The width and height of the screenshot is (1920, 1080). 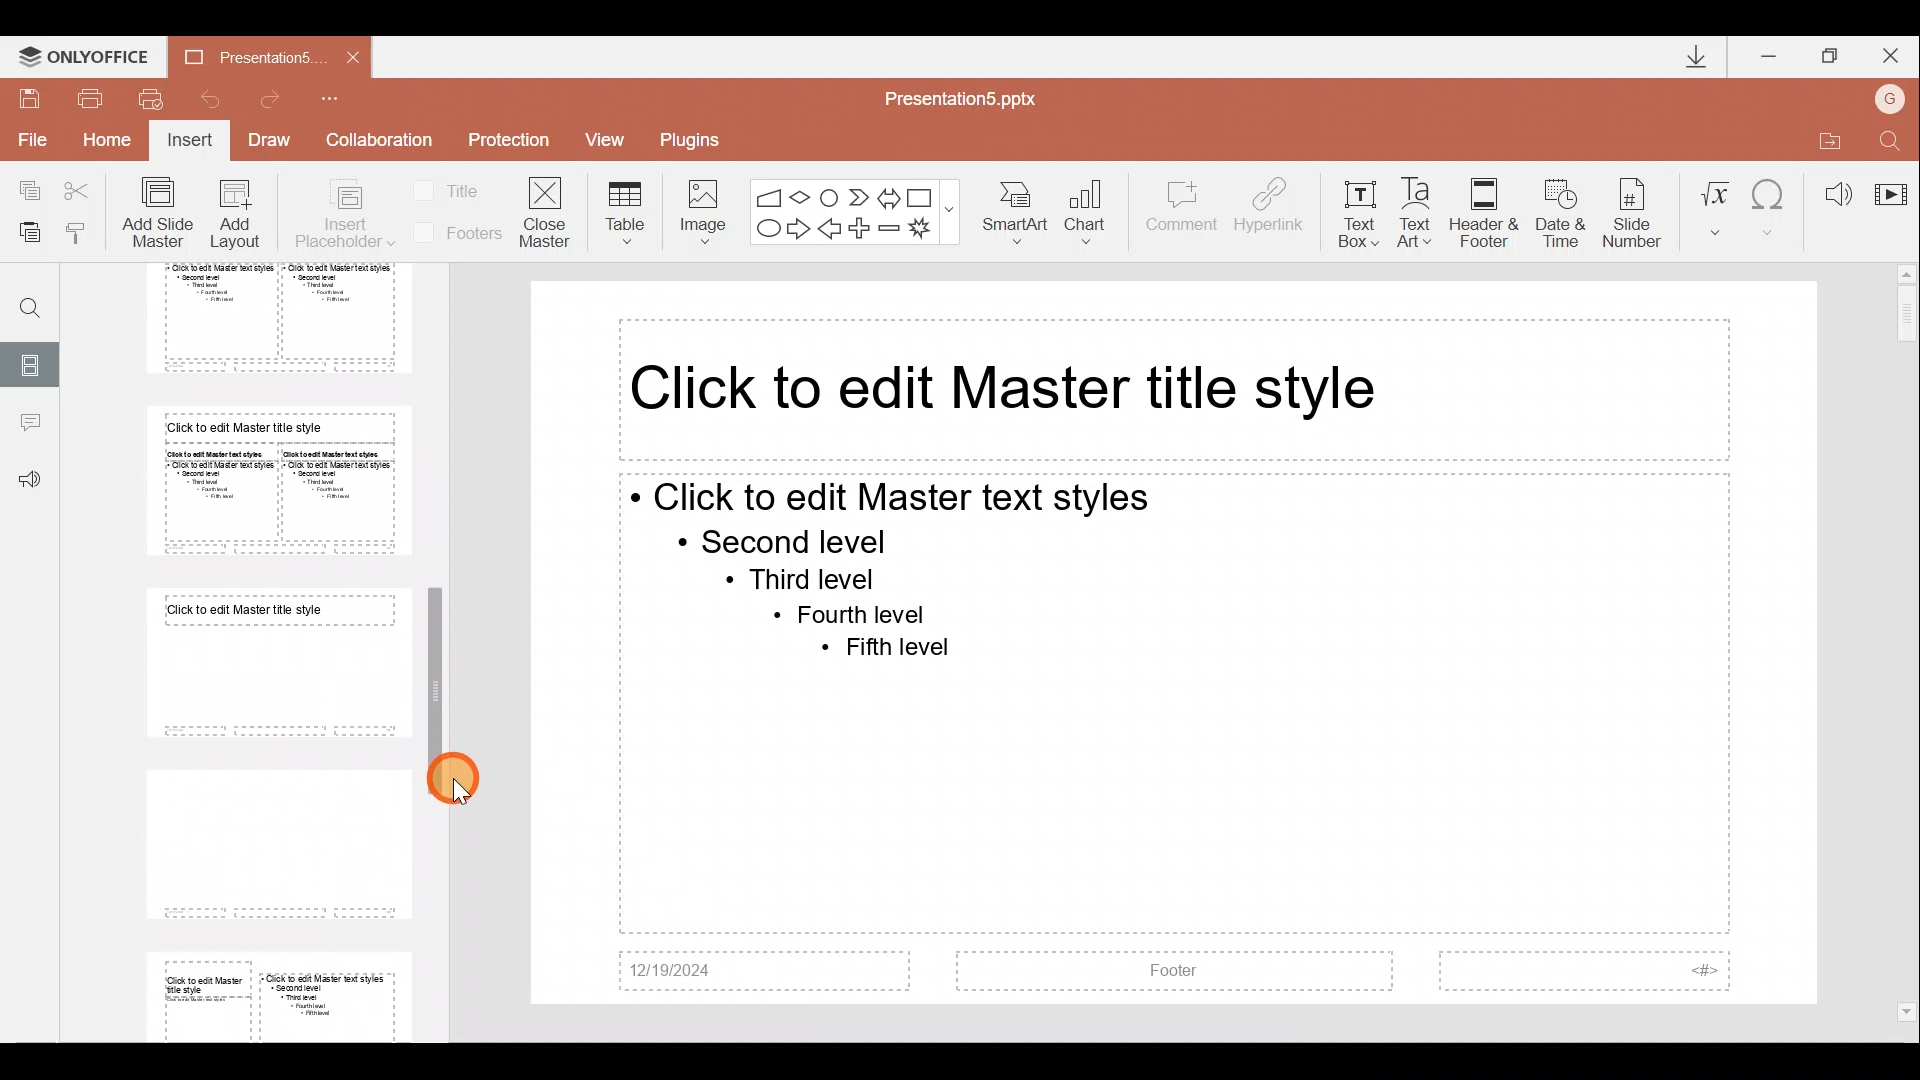 I want to click on Add layout, so click(x=236, y=218).